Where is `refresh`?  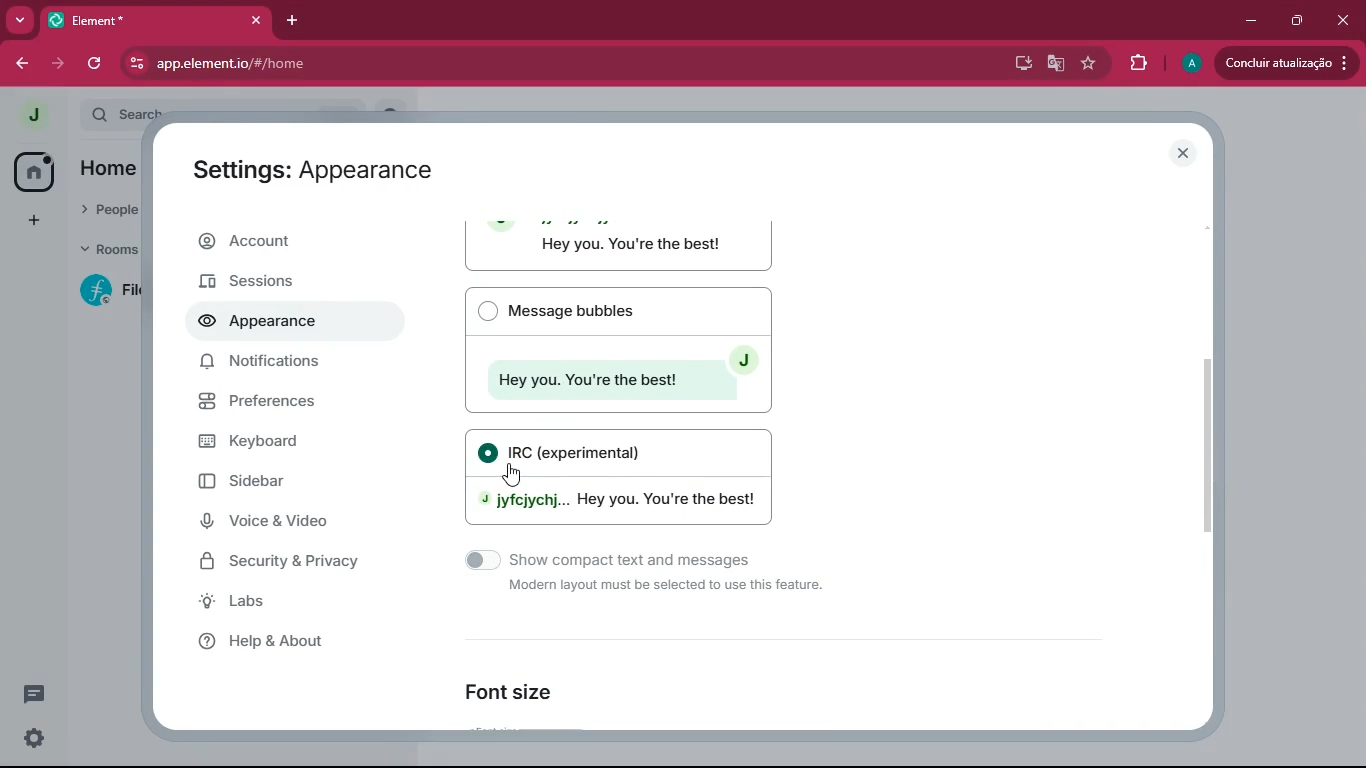 refresh is located at coordinates (97, 66).